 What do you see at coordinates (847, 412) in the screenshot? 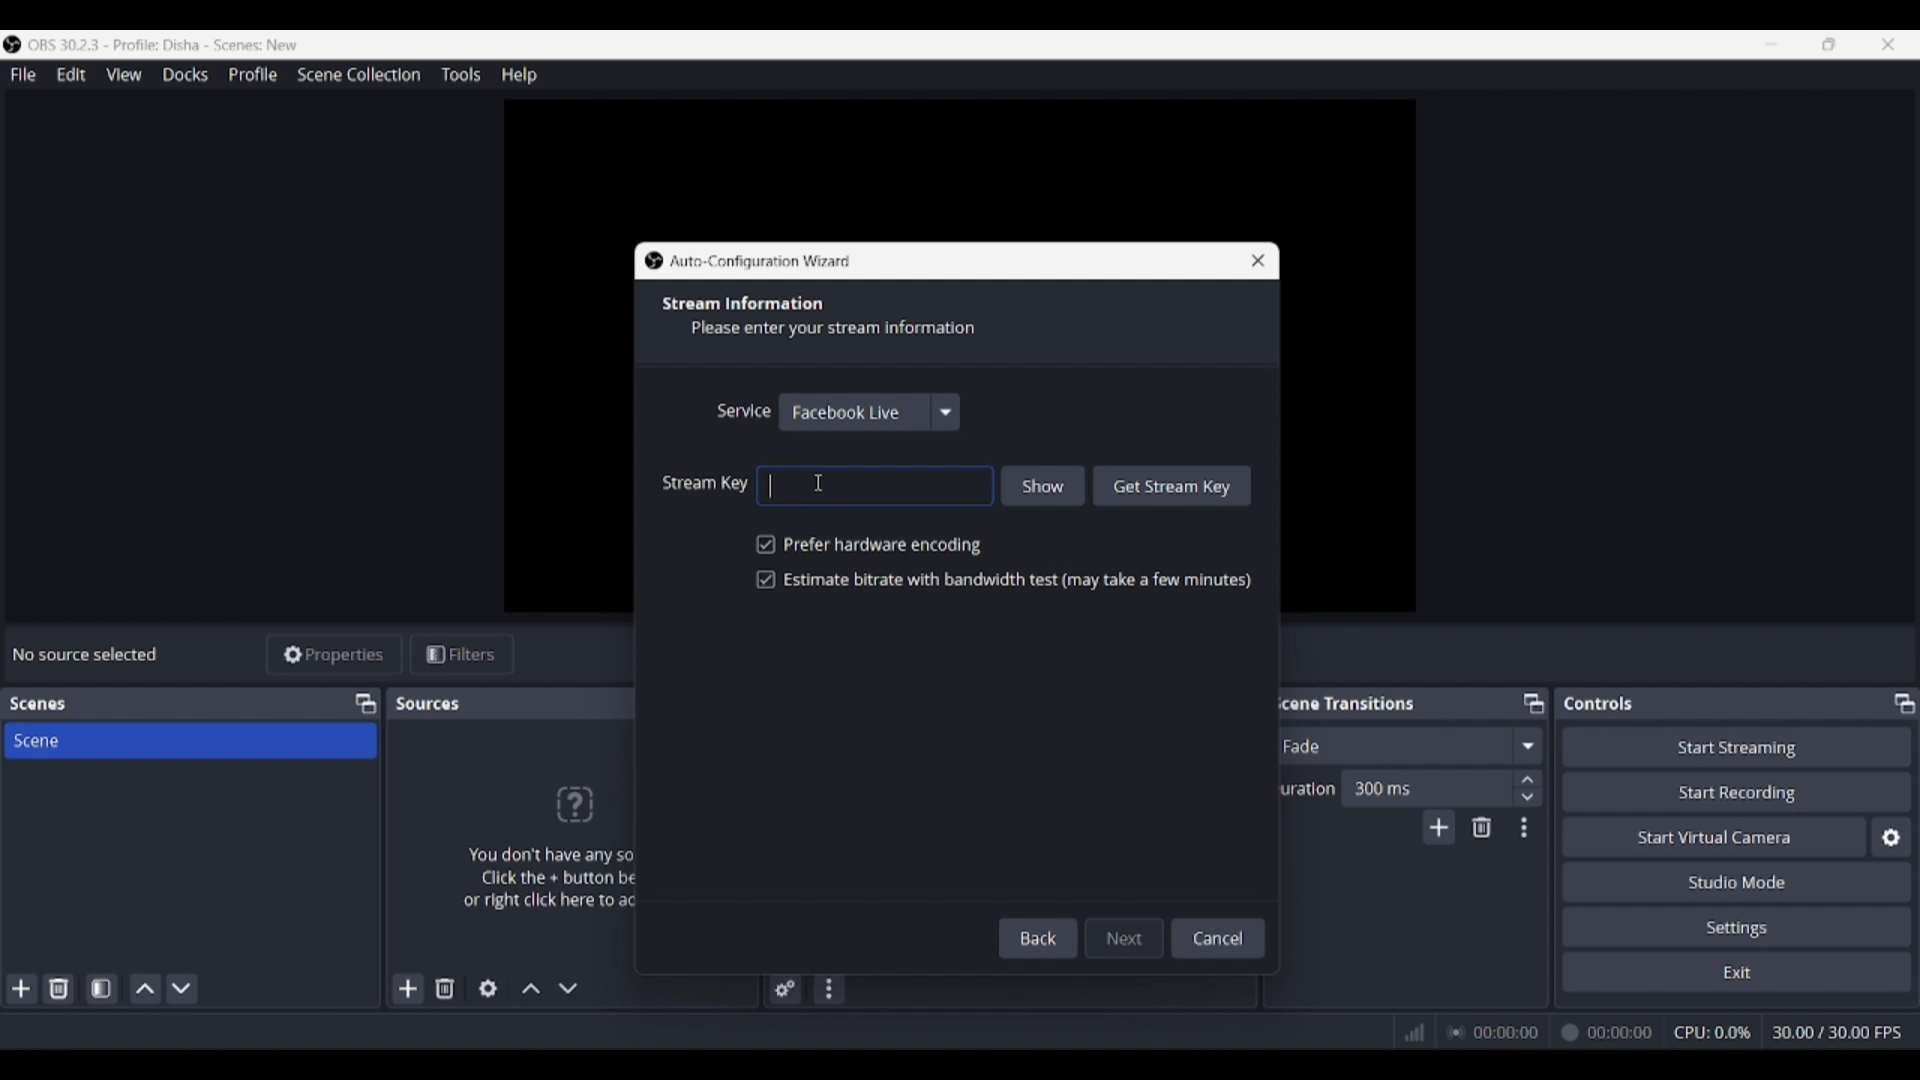
I see `Choosen service option` at bounding box center [847, 412].